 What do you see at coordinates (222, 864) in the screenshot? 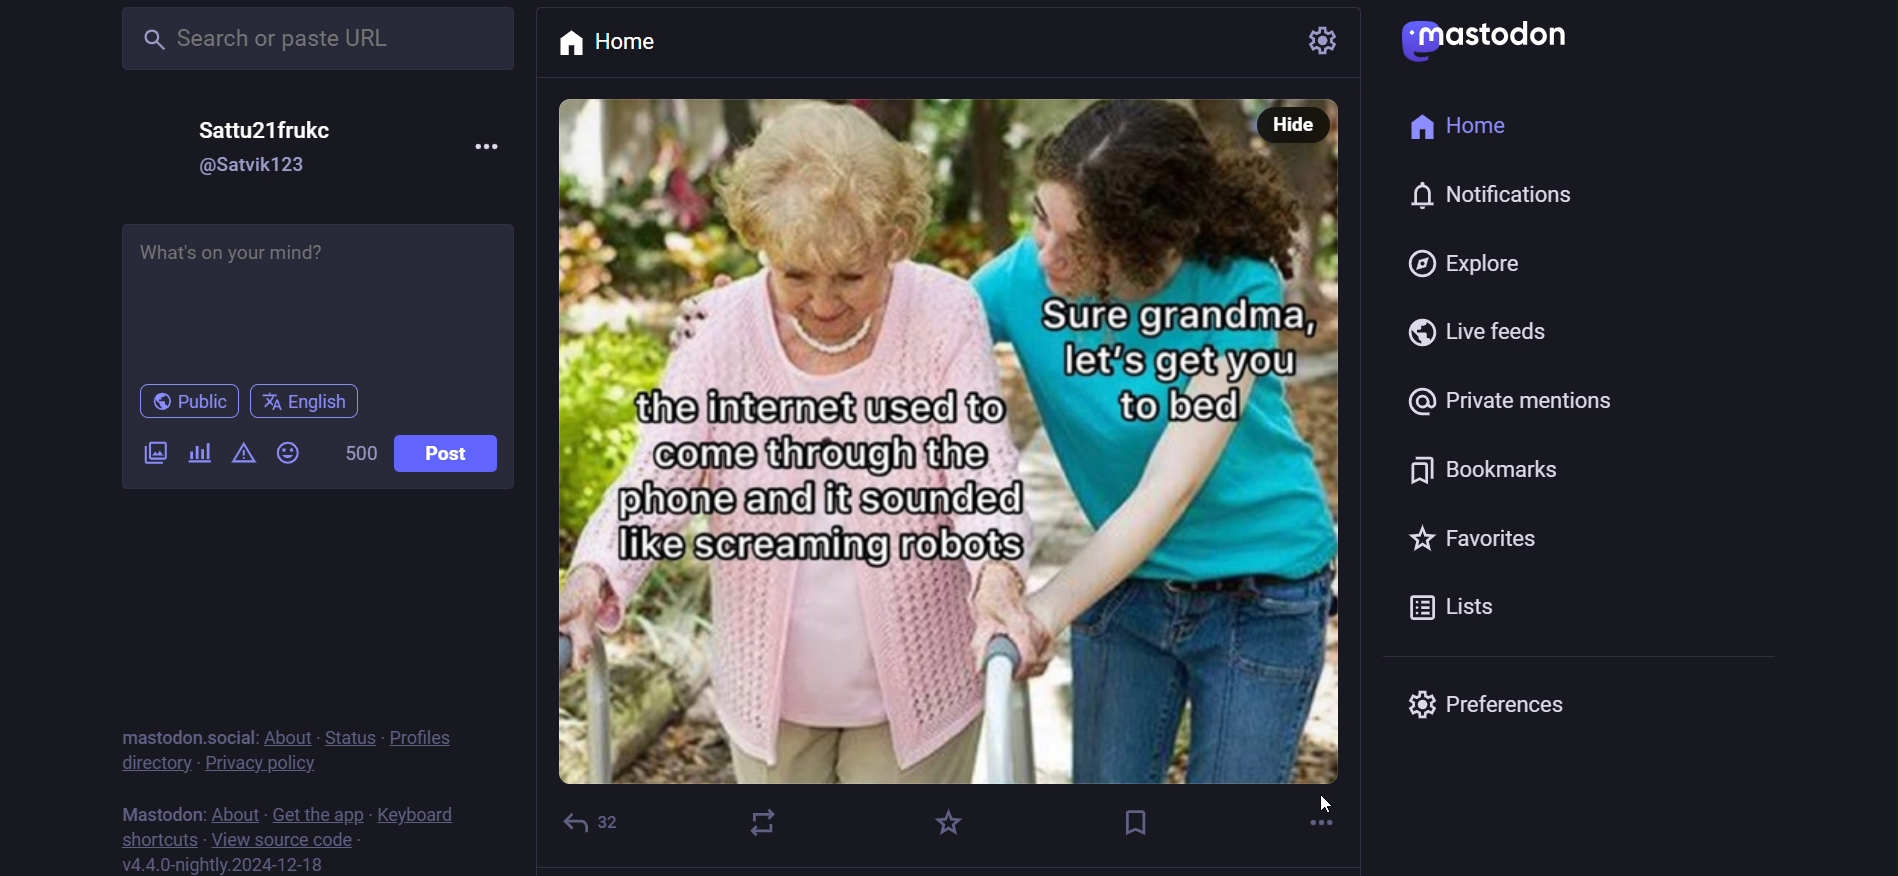
I see `version` at bounding box center [222, 864].